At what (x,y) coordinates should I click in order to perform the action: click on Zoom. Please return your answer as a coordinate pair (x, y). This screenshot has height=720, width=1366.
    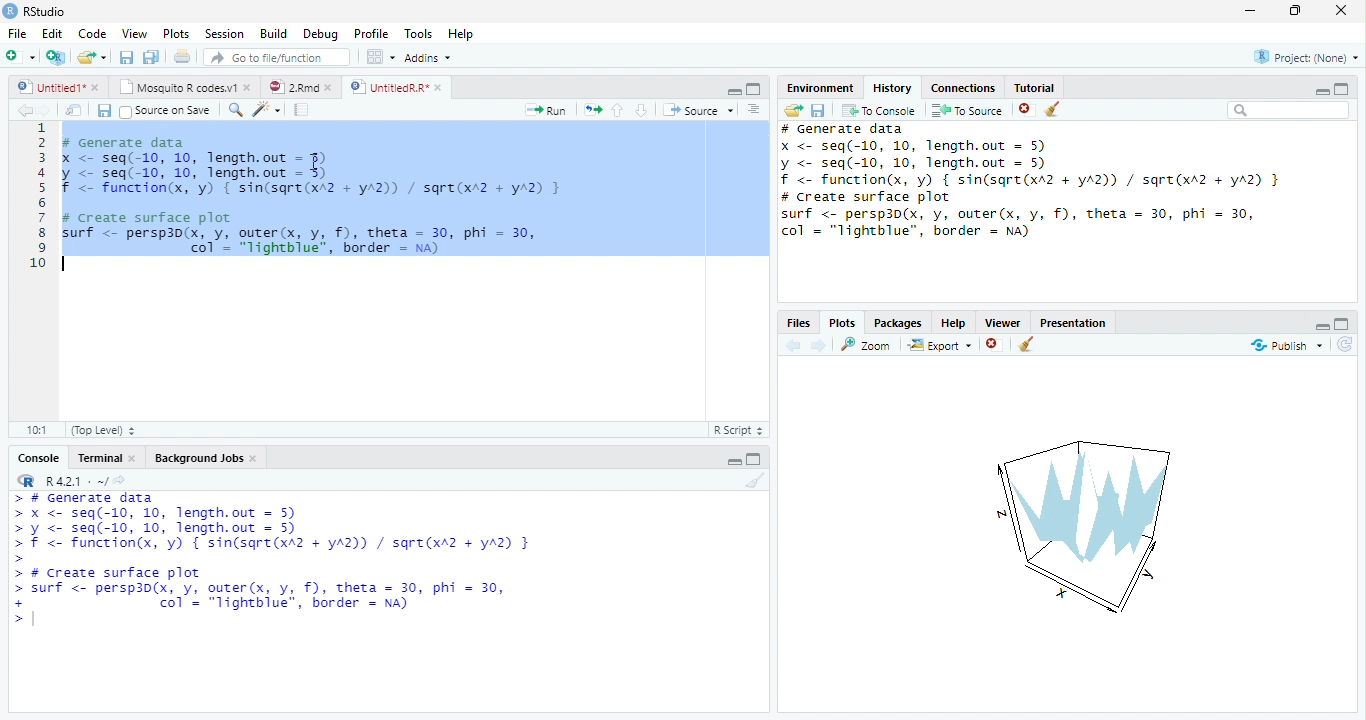
    Looking at the image, I should click on (865, 345).